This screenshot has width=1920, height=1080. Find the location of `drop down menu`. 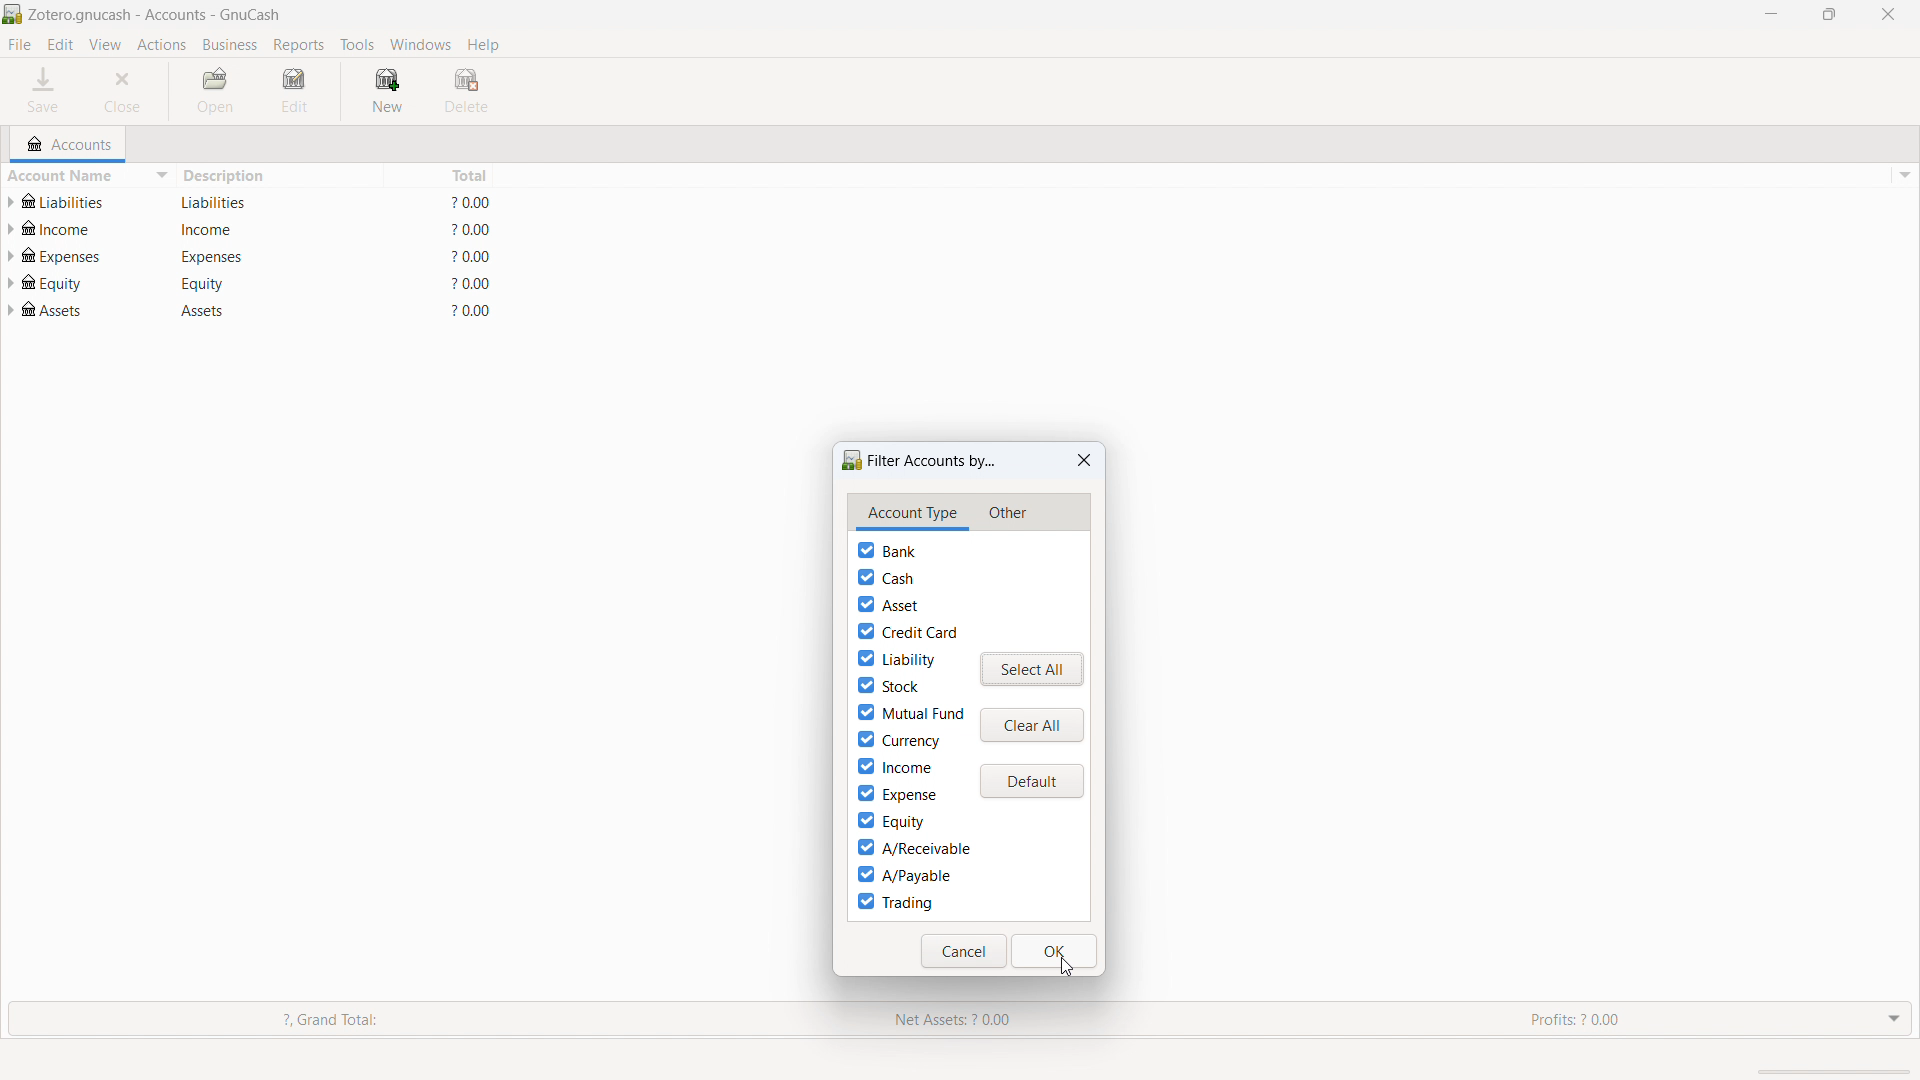

drop down menu is located at coordinates (1895, 1016).